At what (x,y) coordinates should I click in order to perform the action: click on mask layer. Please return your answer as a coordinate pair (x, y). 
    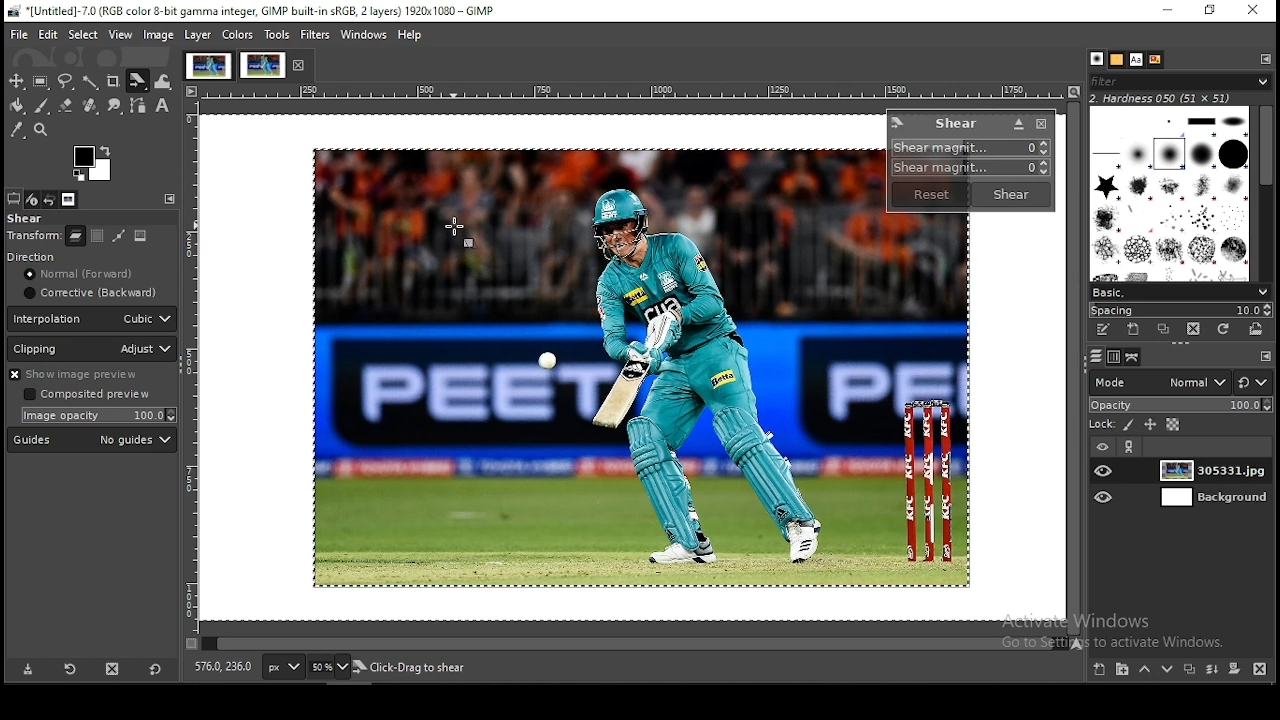
    Looking at the image, I should click on (1234, 669).